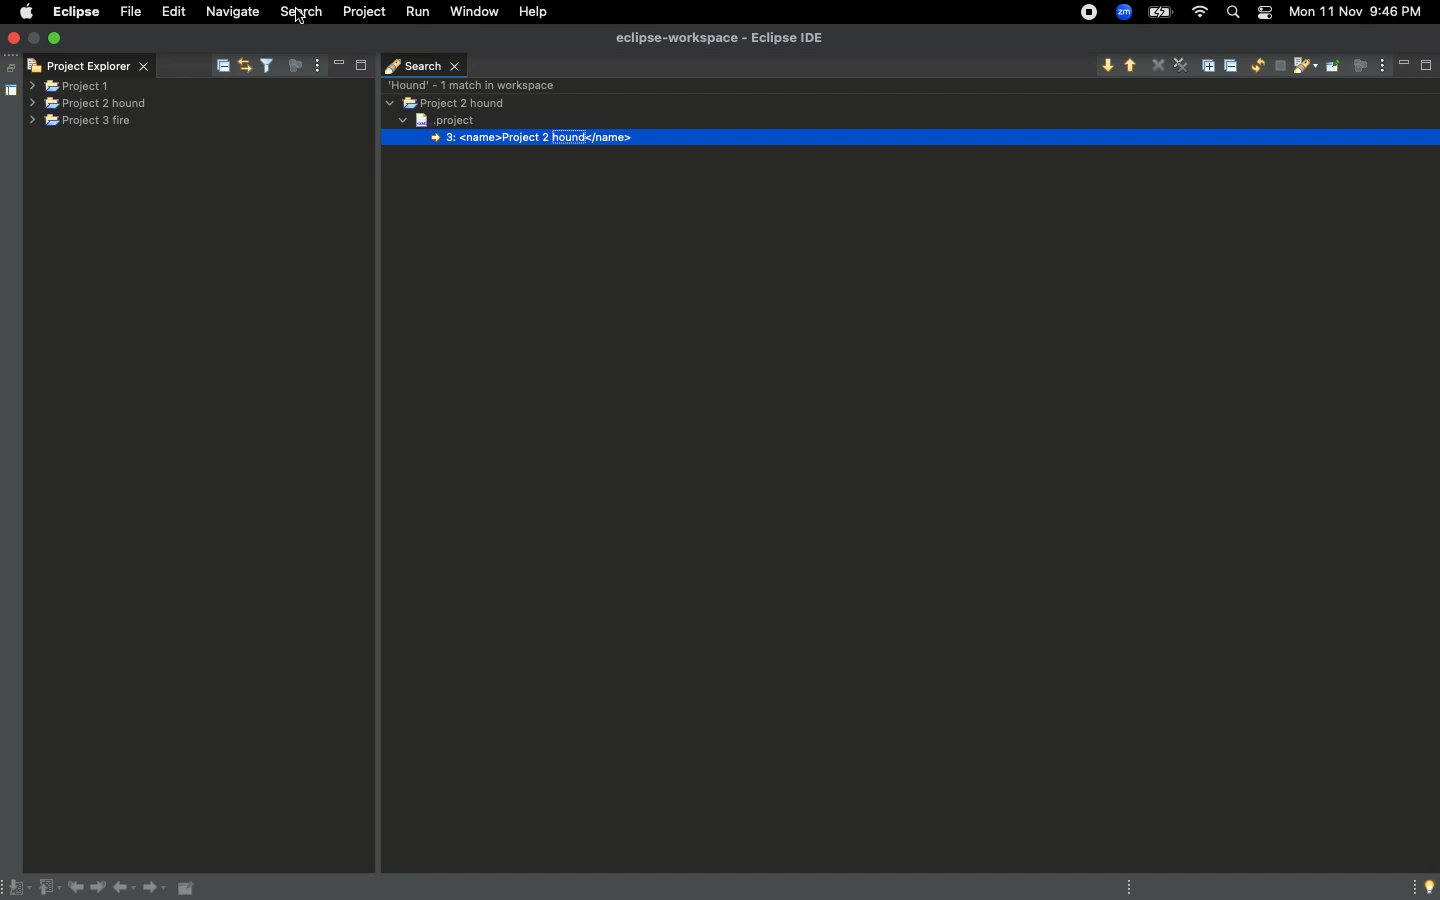 The width and height of the screenshot is (1440, 900). What do you see at coordinates (1124, 14) in the screenshot?
I see `Zoom` at bounding box center [1124, 14].